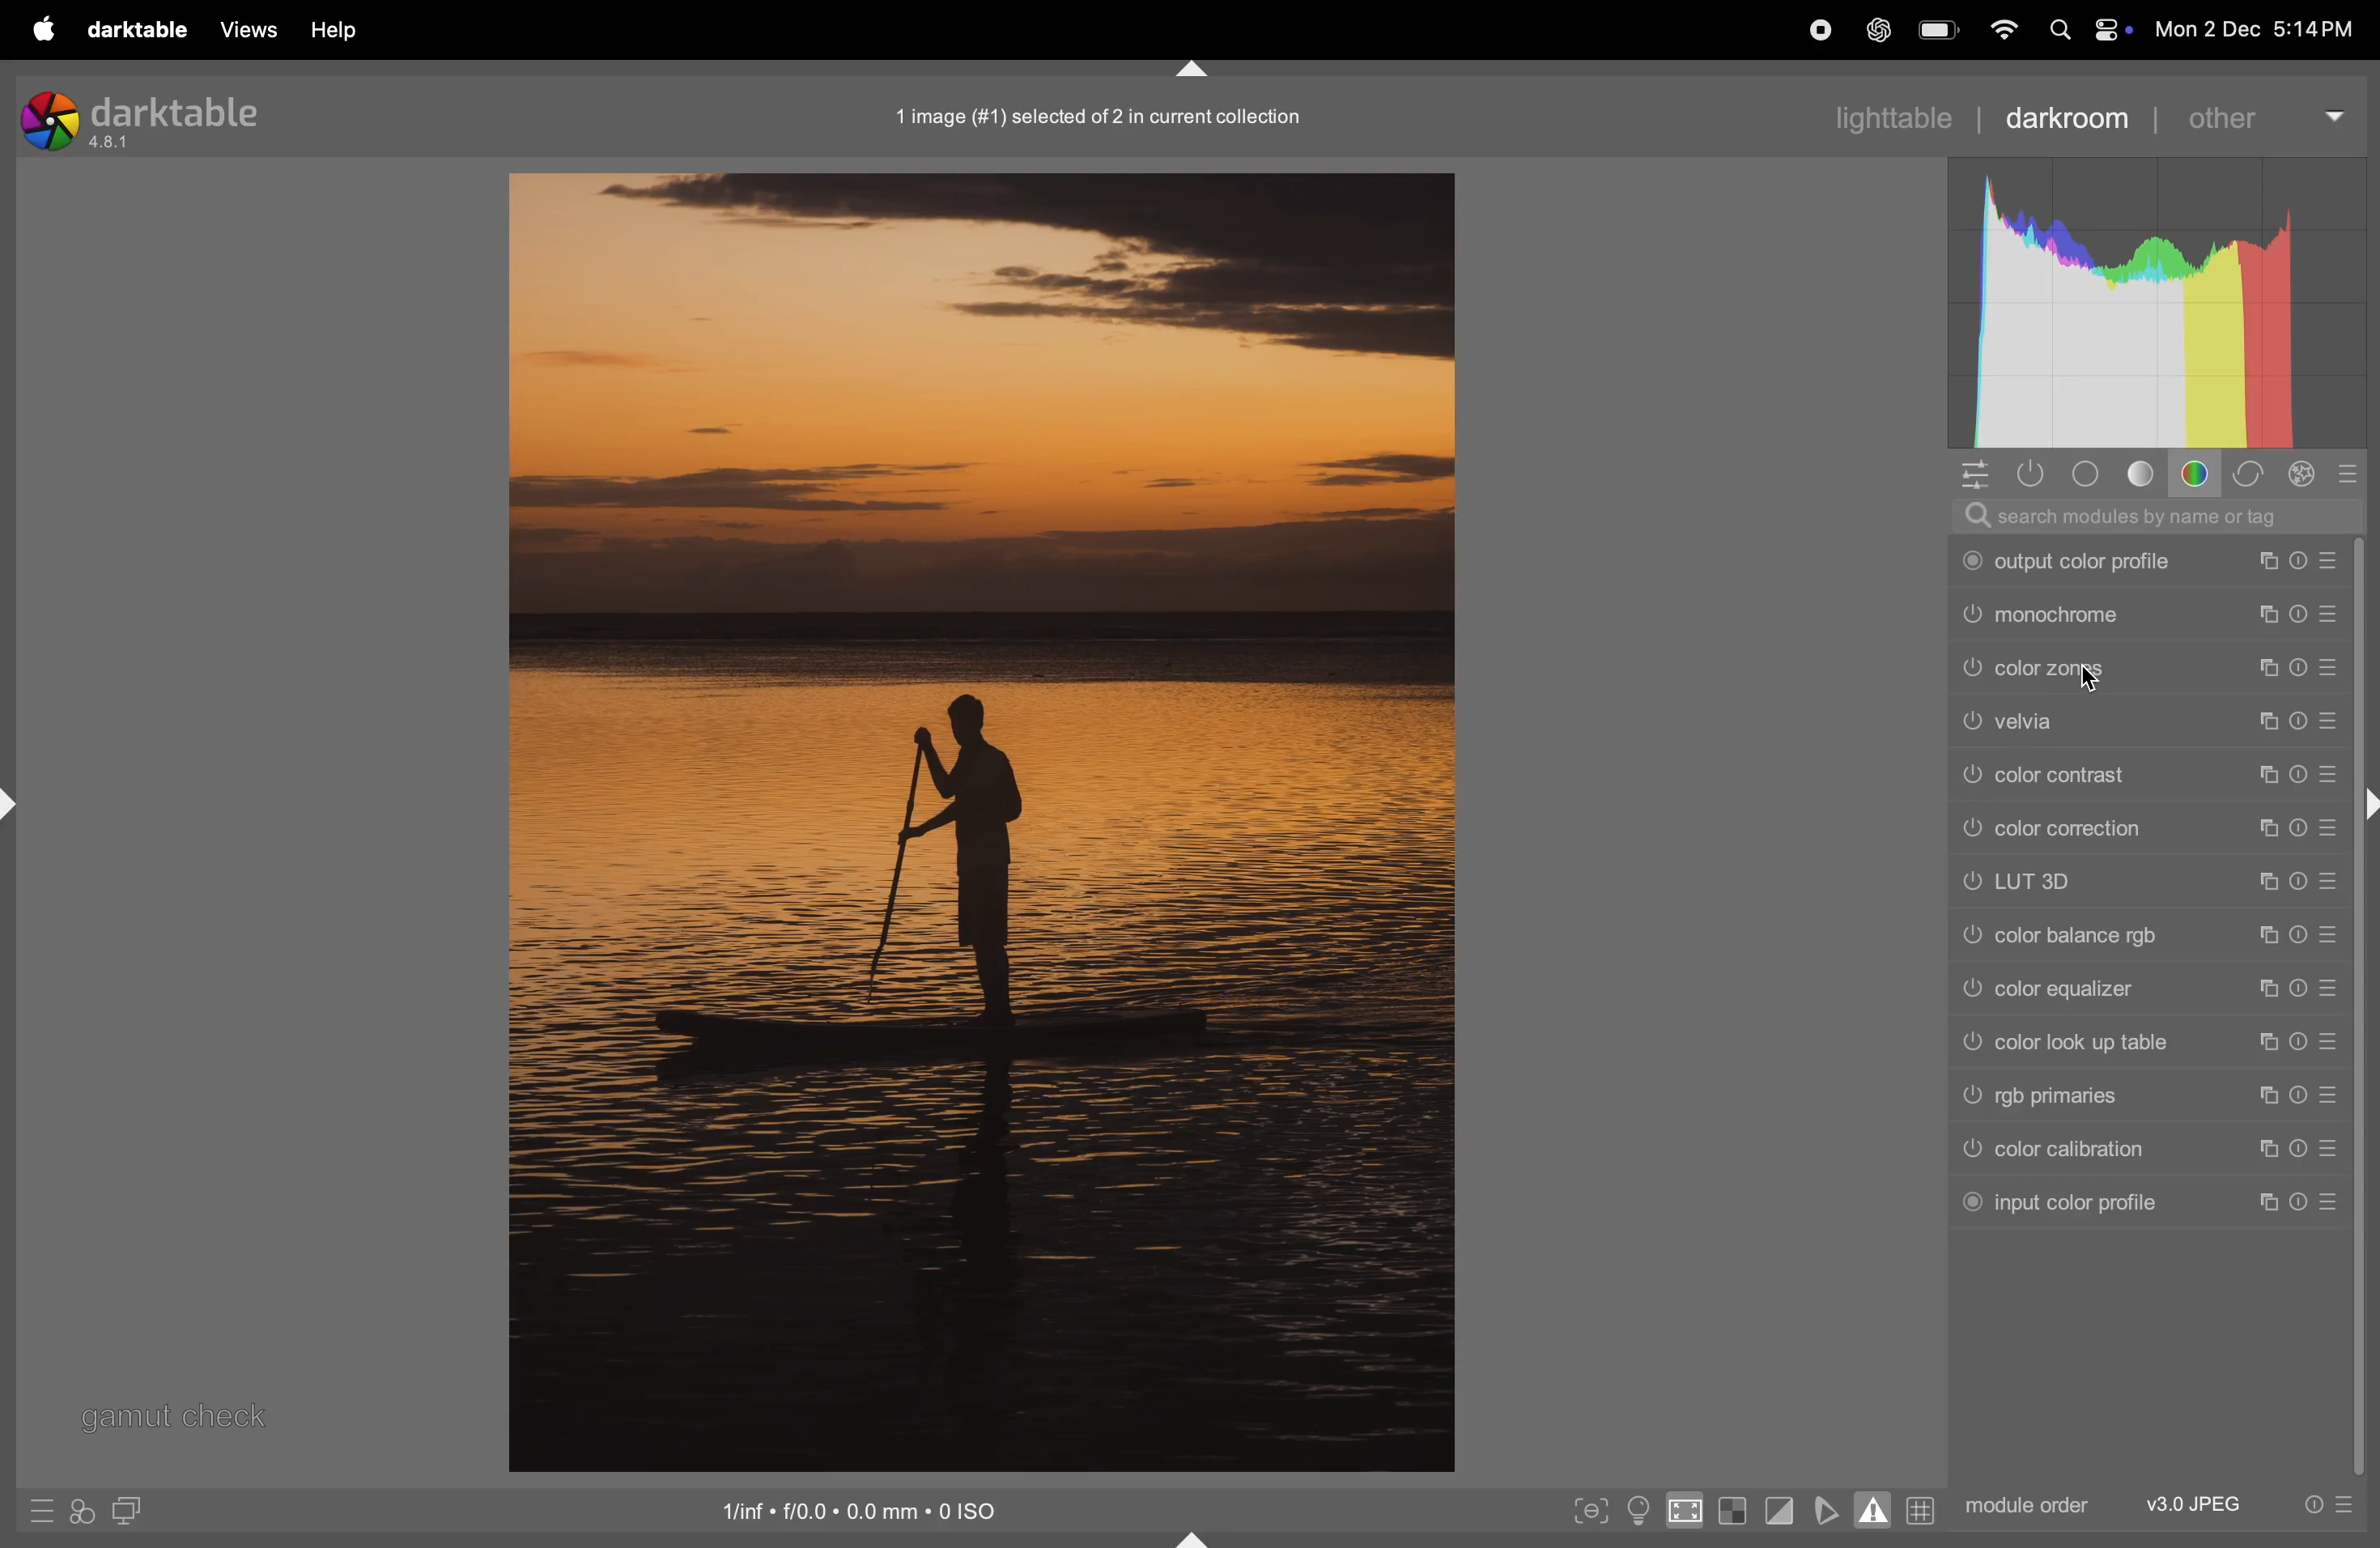 This screenshot has width=2380, height=1548. Describe the element at coordinates (2028, 1509) in the screenshot. I see `module order` at that location.